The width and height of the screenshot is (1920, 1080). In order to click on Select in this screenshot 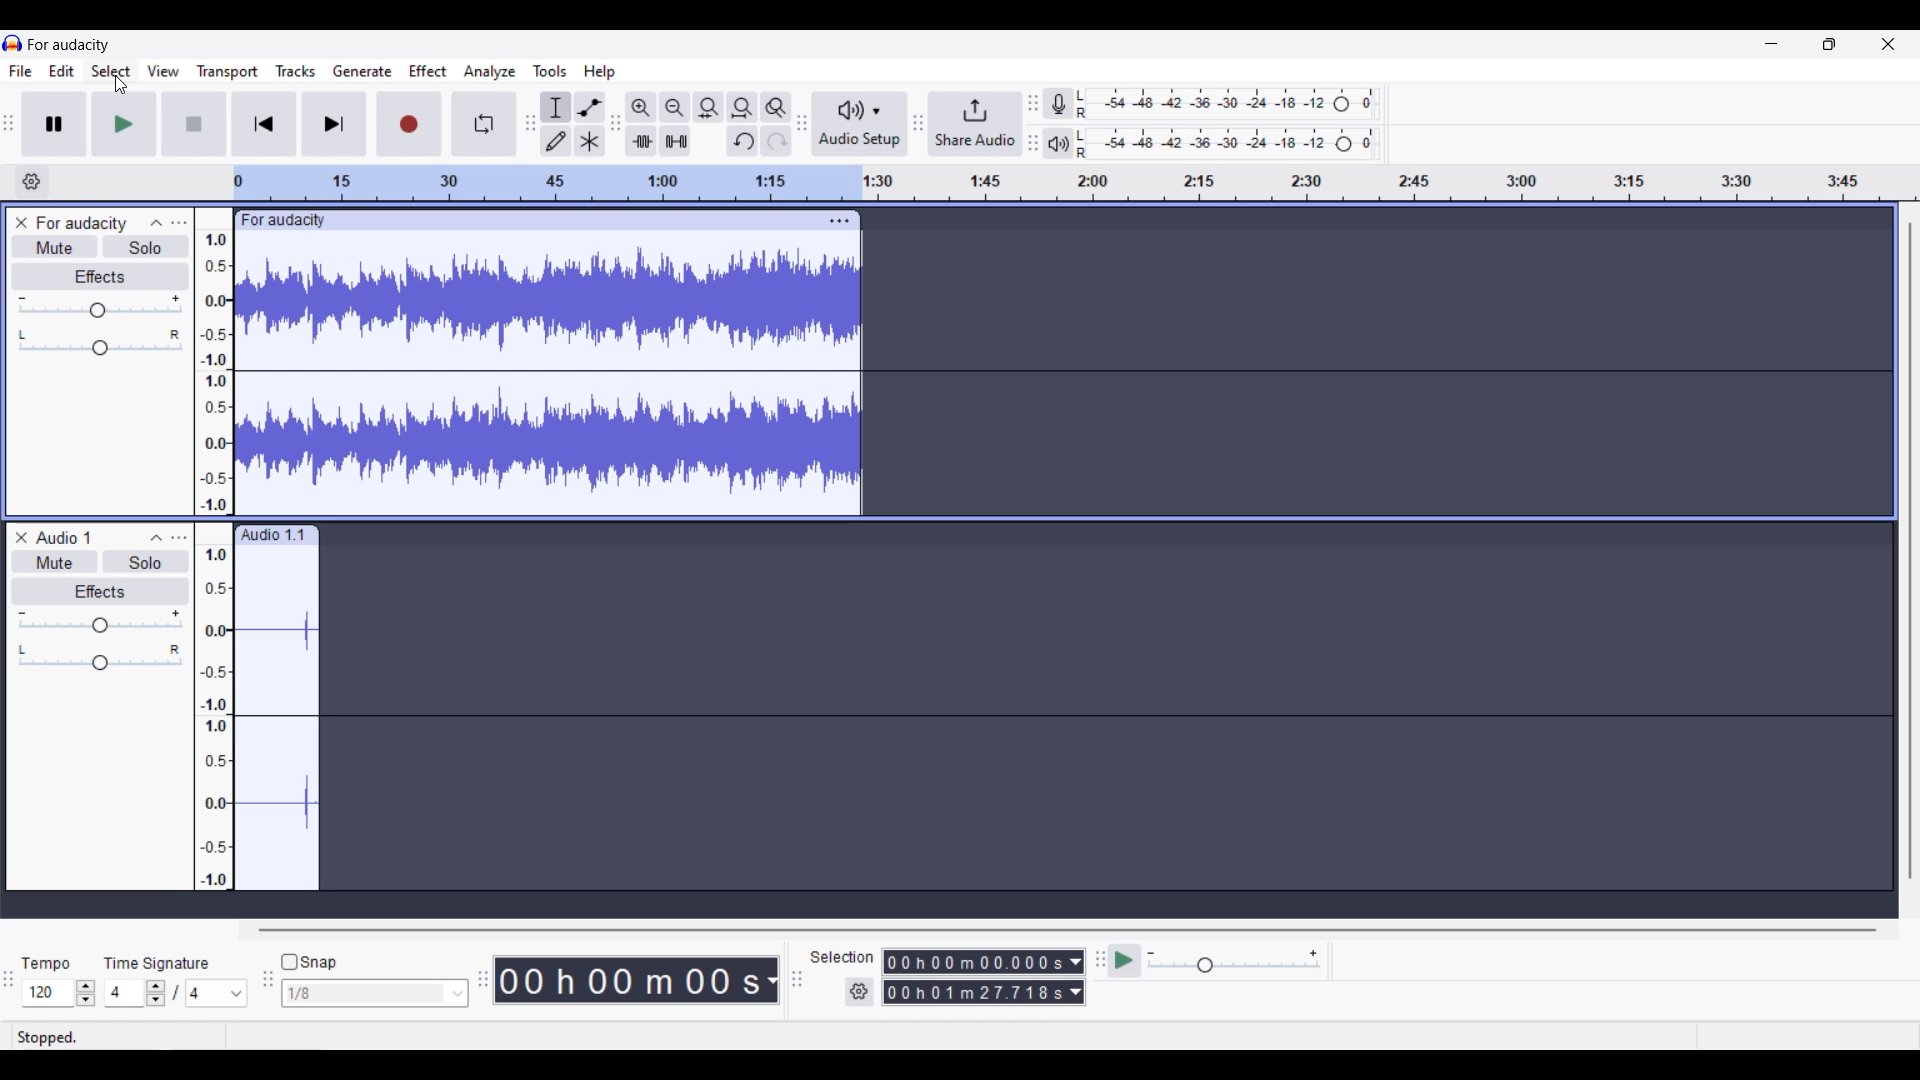, I will do `click(111, 70)`.